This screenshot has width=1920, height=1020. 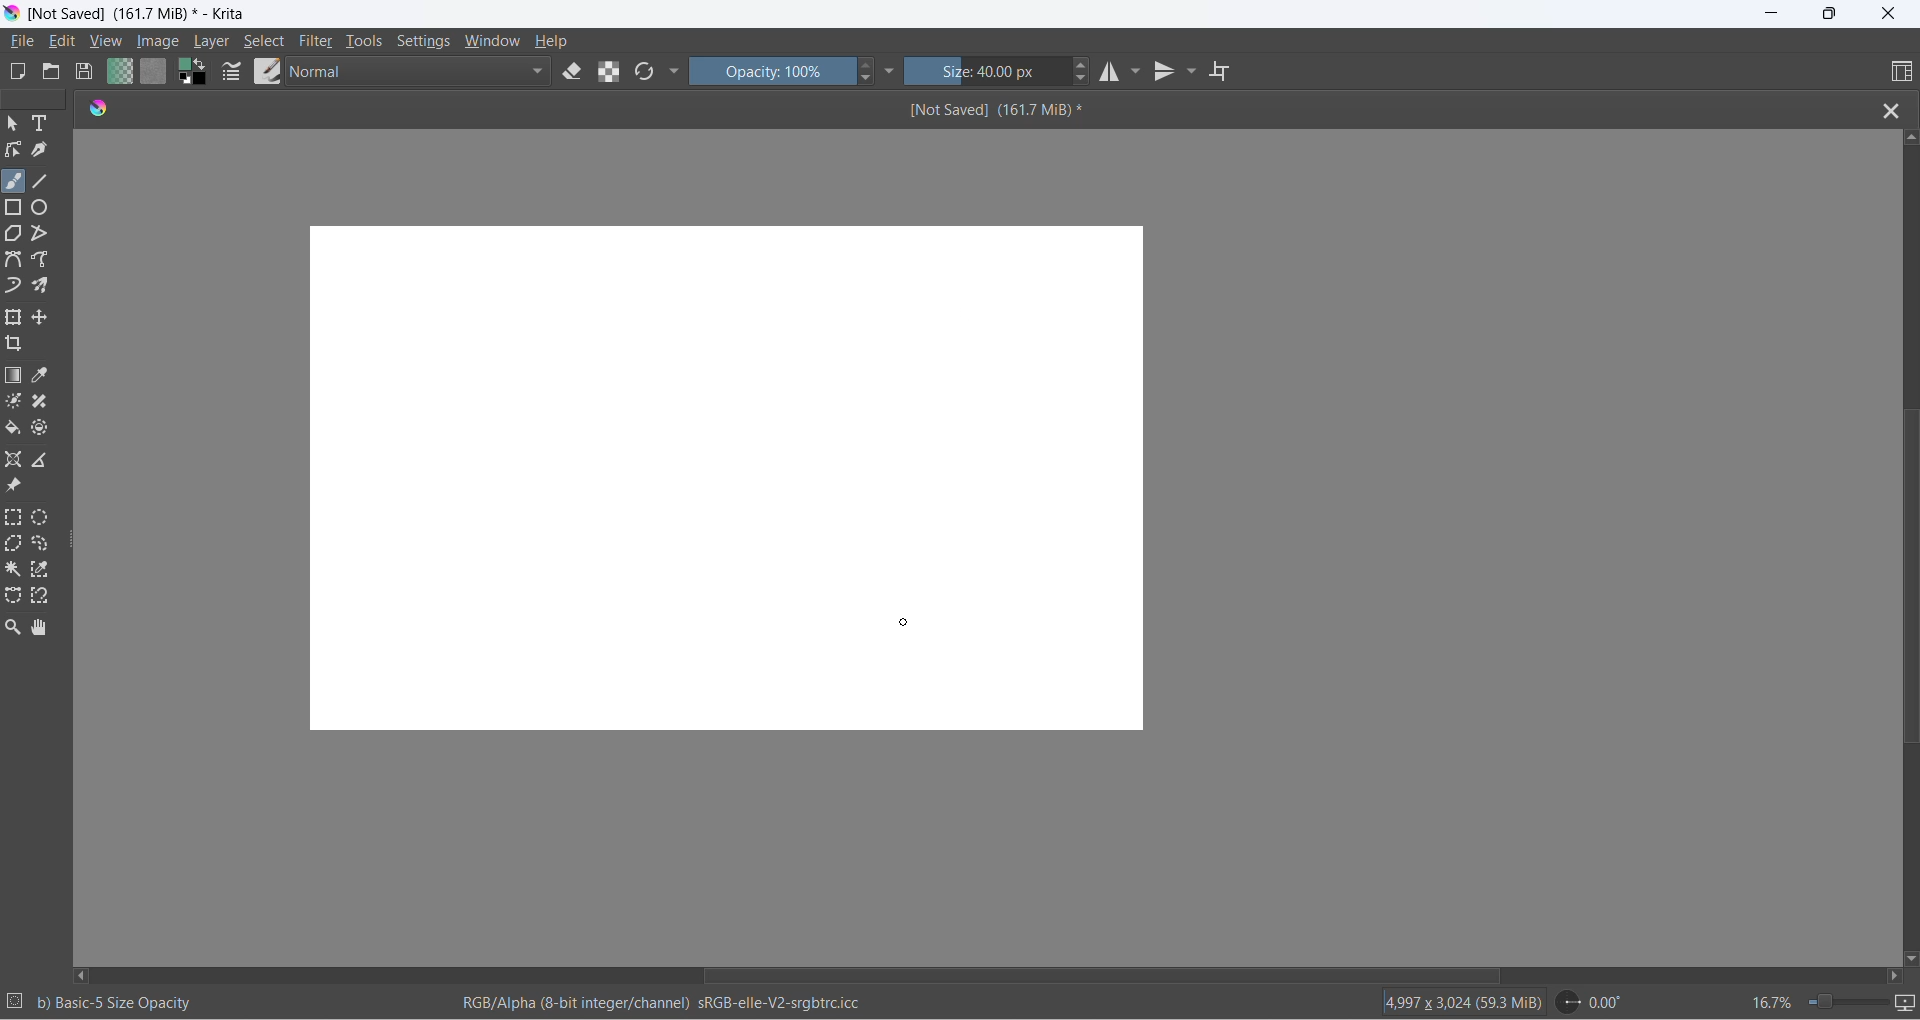 I want to click on open document, so click(x=51, y=72).